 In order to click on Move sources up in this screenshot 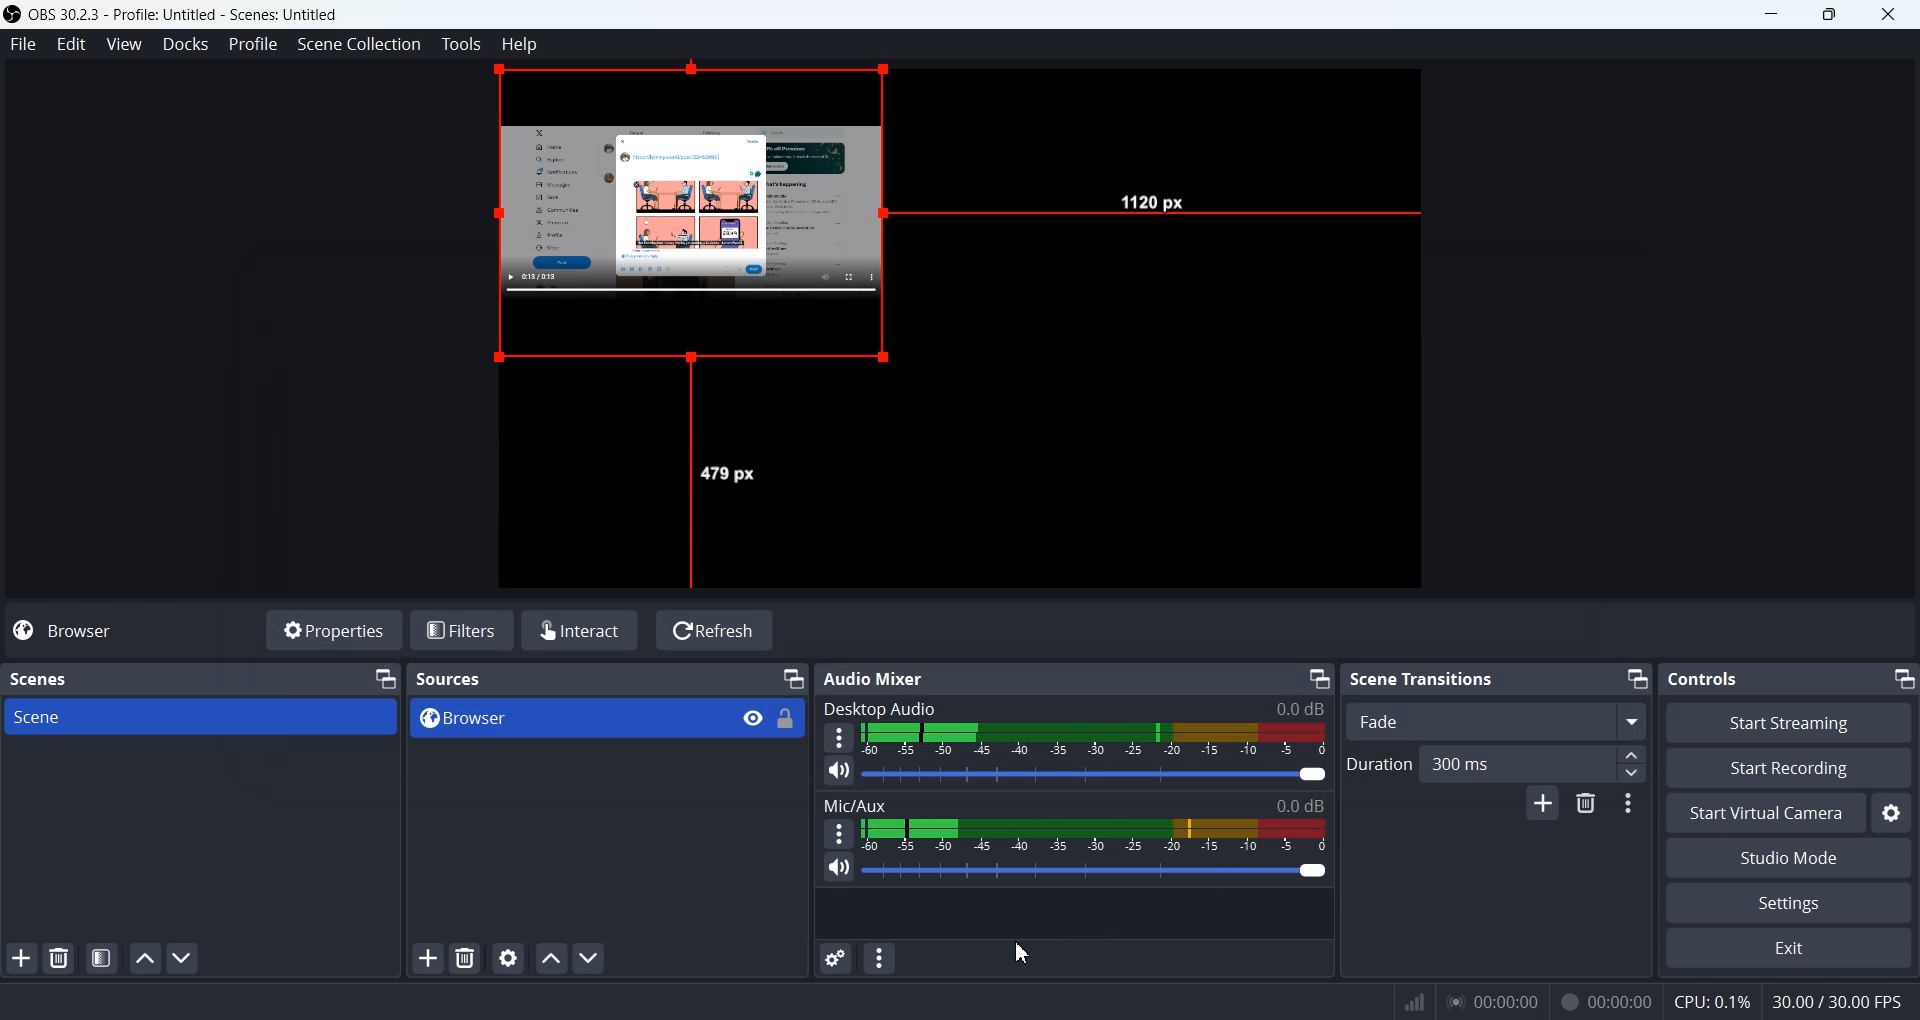, I will do `click(551, 958)`.